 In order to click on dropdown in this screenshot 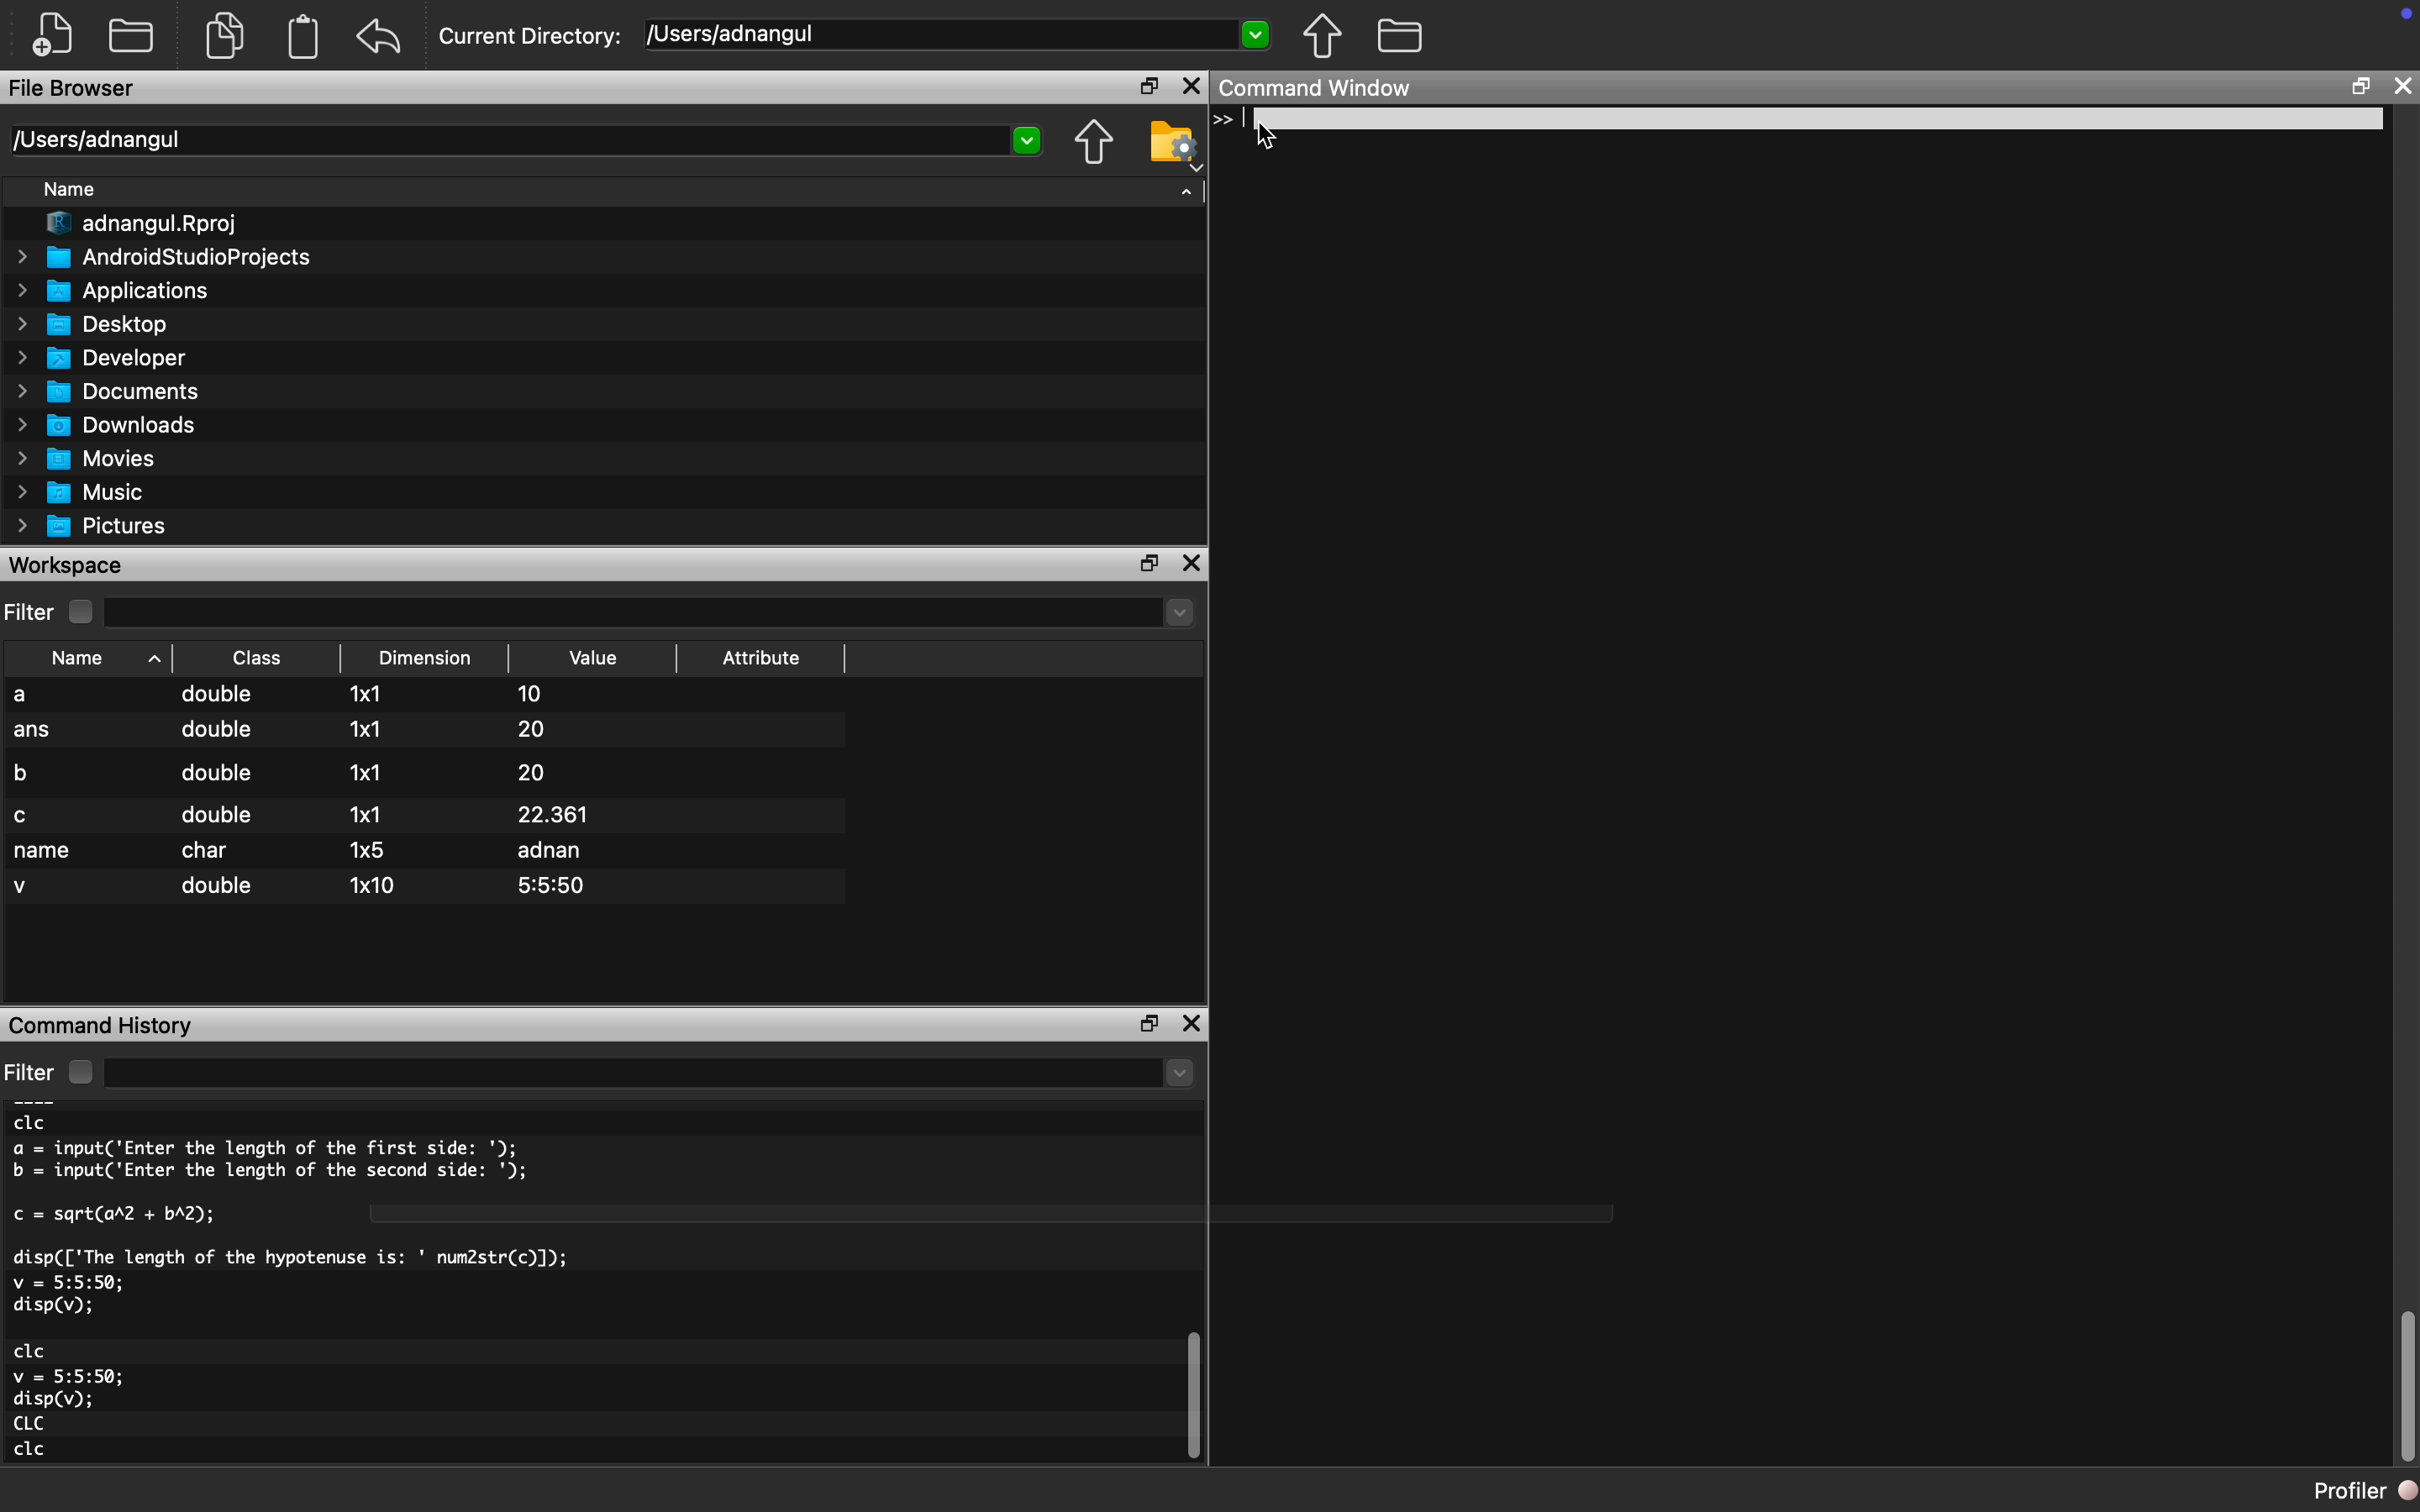, I will do `click(1027, 140)`.